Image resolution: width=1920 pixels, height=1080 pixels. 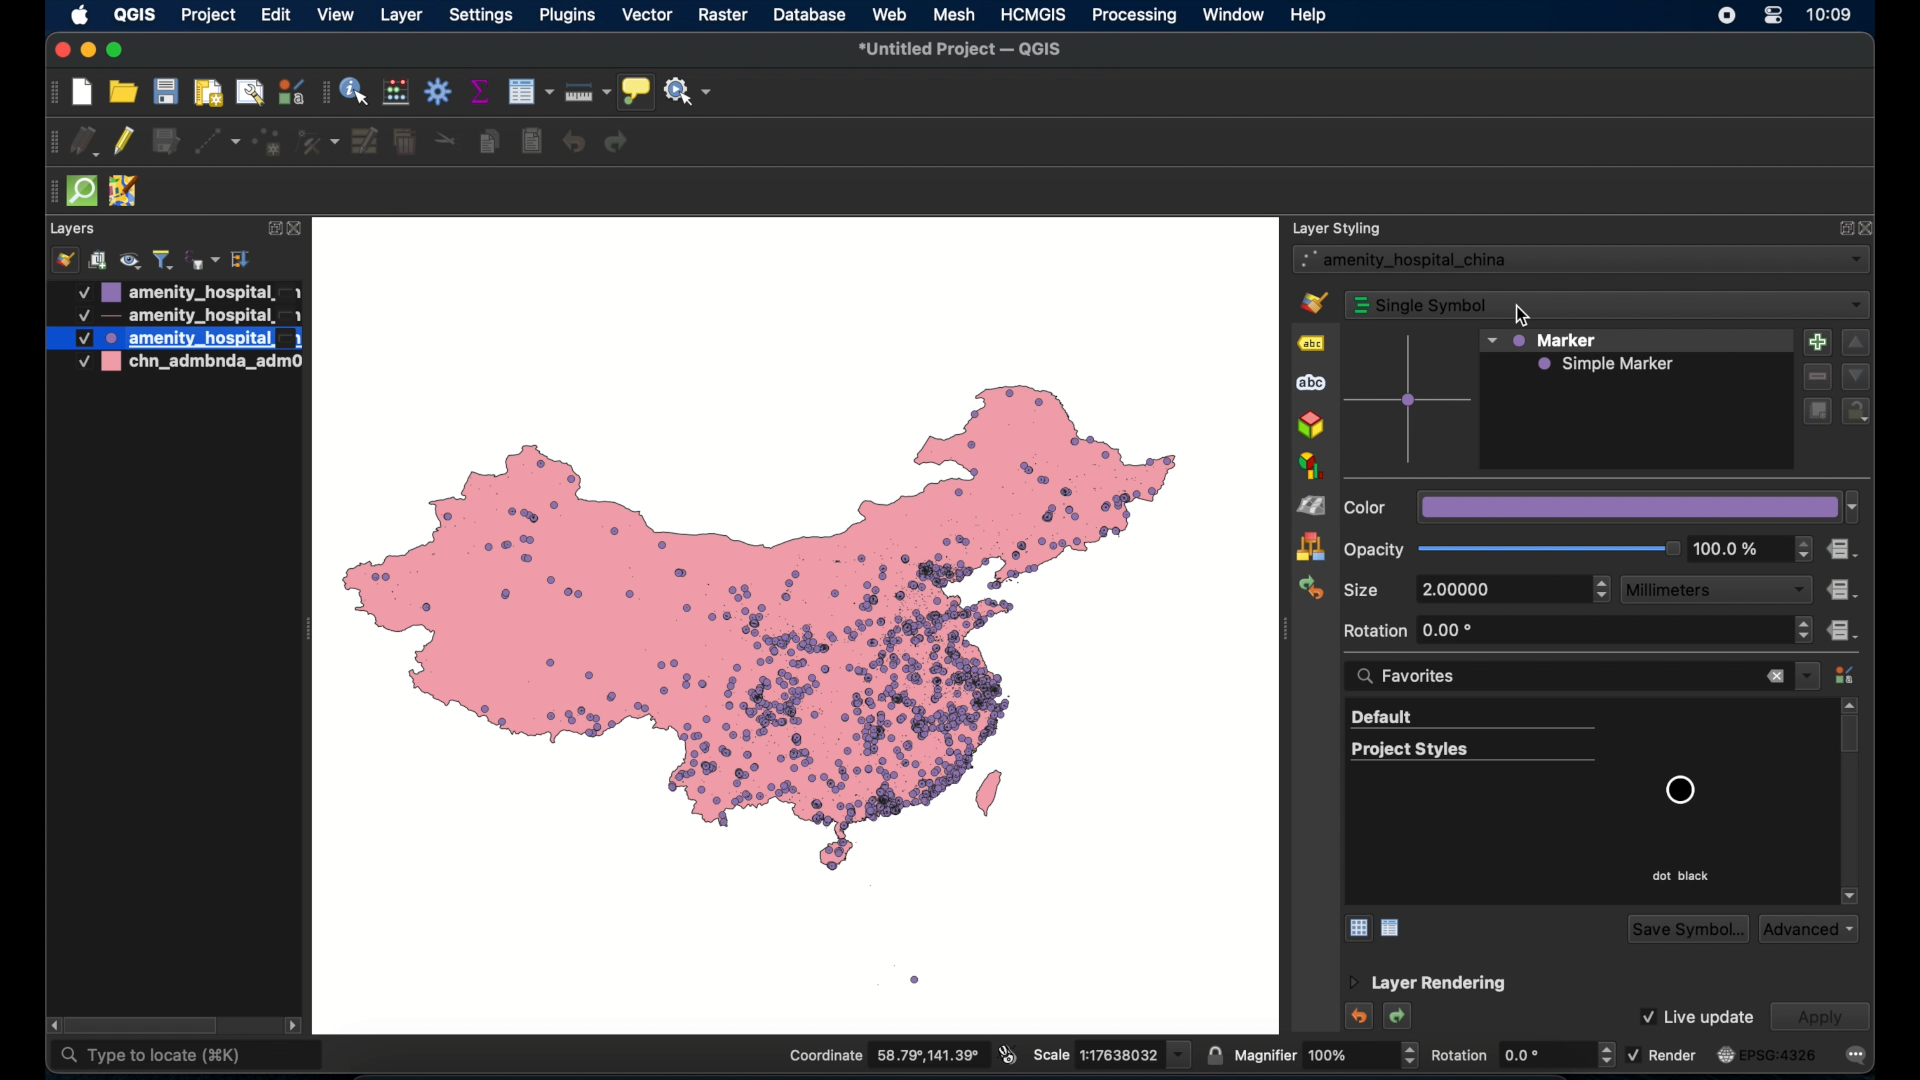 I want to click on open layout manager, so click(x=248, y=94).